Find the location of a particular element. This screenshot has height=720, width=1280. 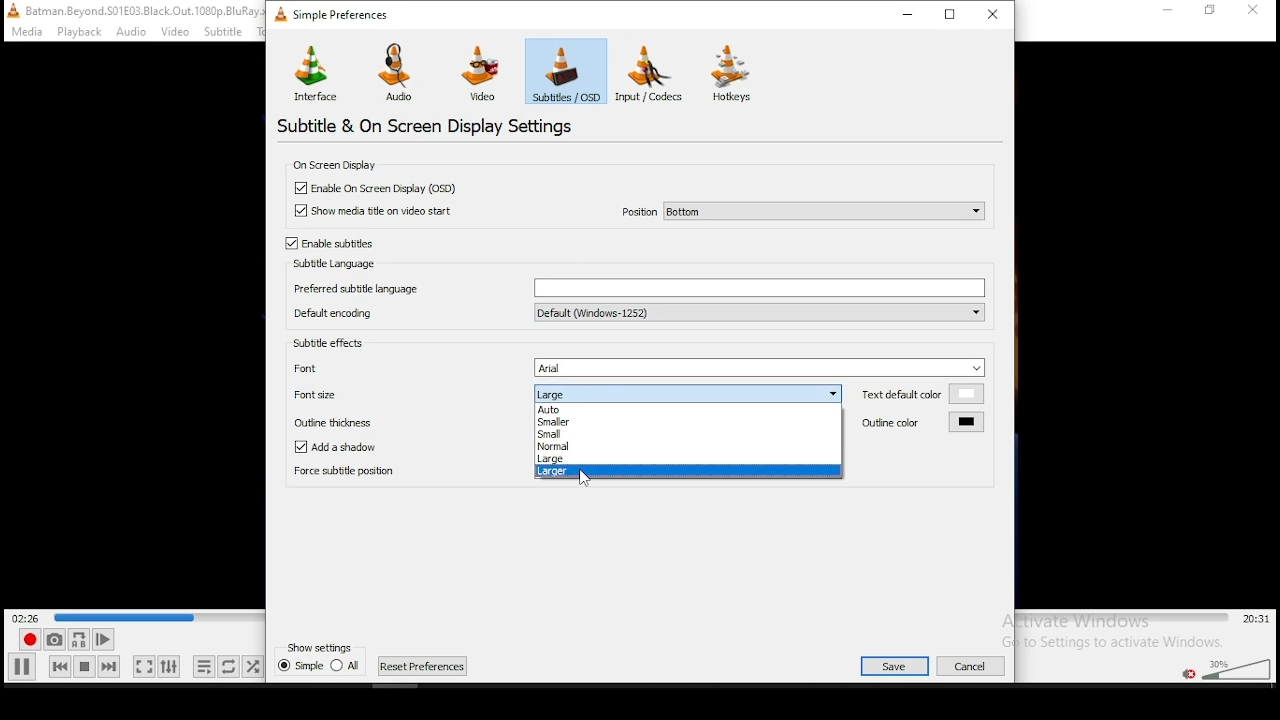

toggle between loop all, loop one, and no loop is located at coordinates (228, 666).